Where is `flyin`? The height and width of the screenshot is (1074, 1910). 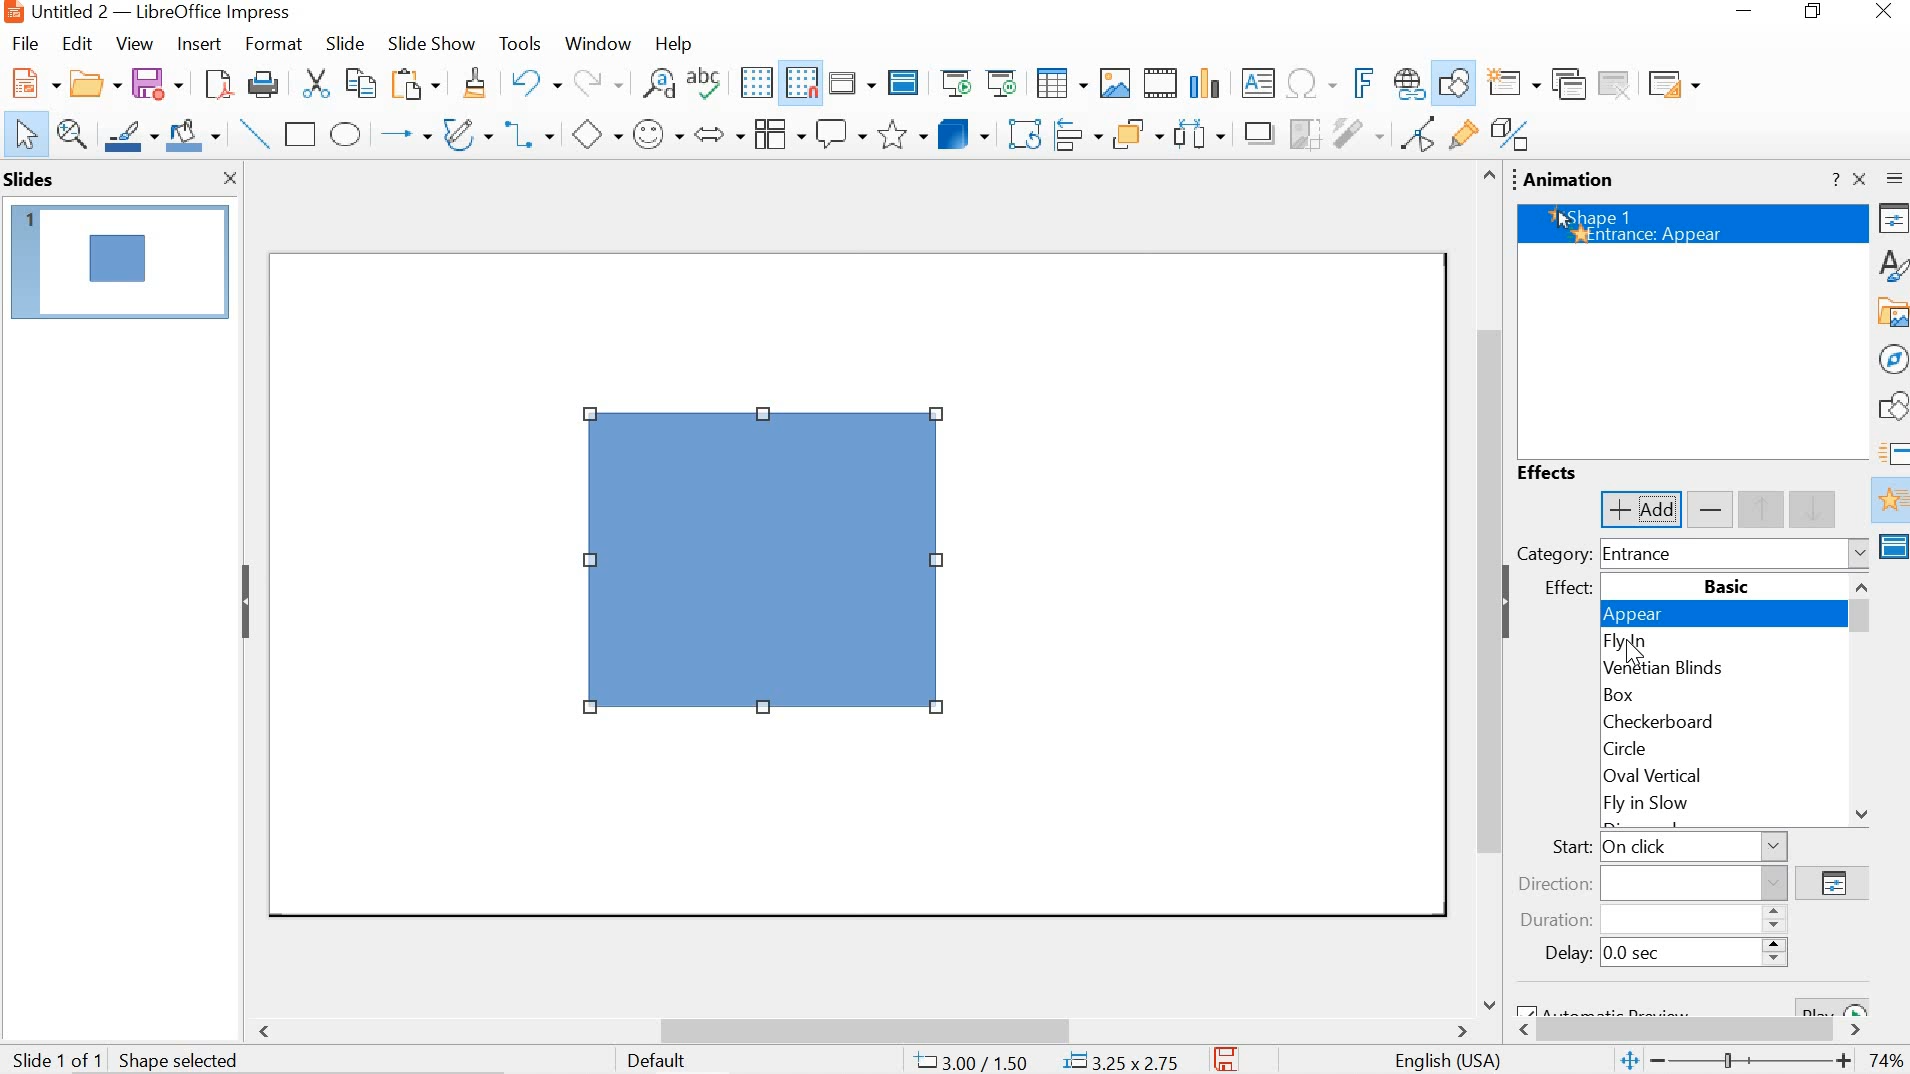 flyin is located at coordinates (1724, 642).